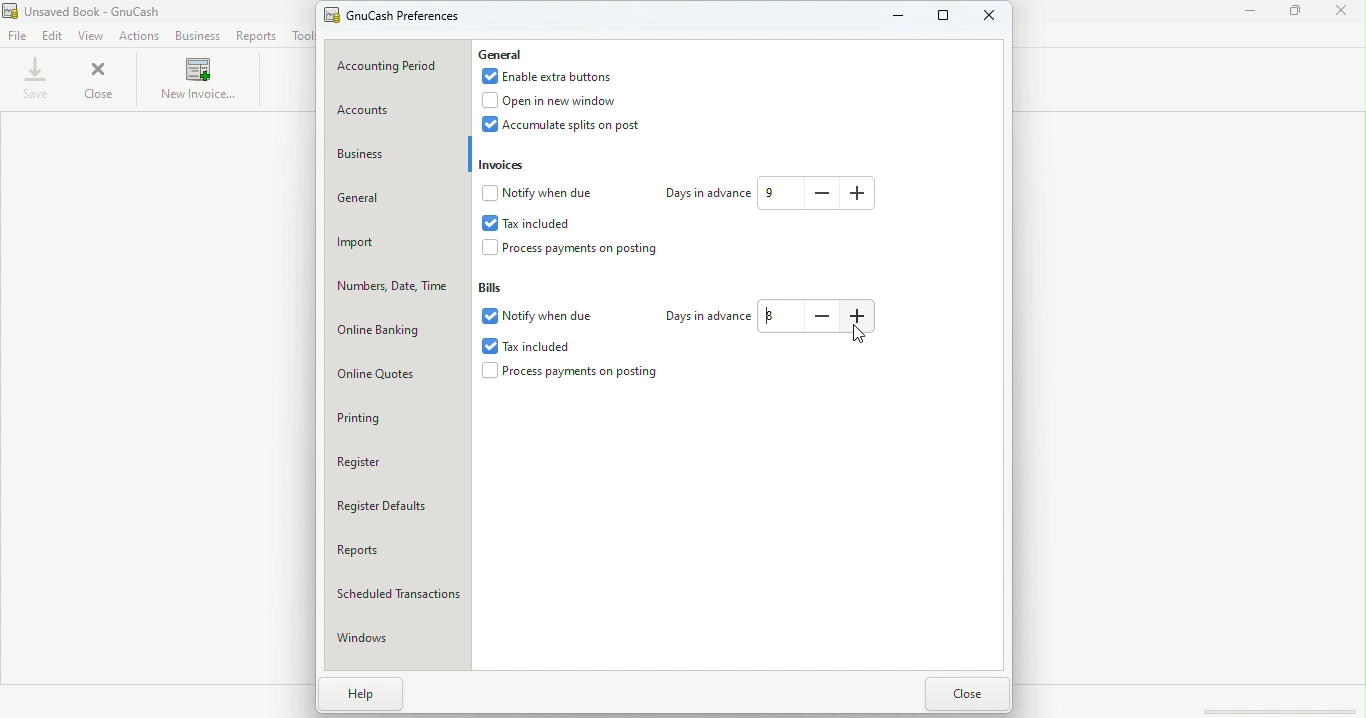 This screenshot has width=1366, height=718. What do you see at coordinates (92, 36) in the screenshot?
I see `View` at bounding box center [92, 36].